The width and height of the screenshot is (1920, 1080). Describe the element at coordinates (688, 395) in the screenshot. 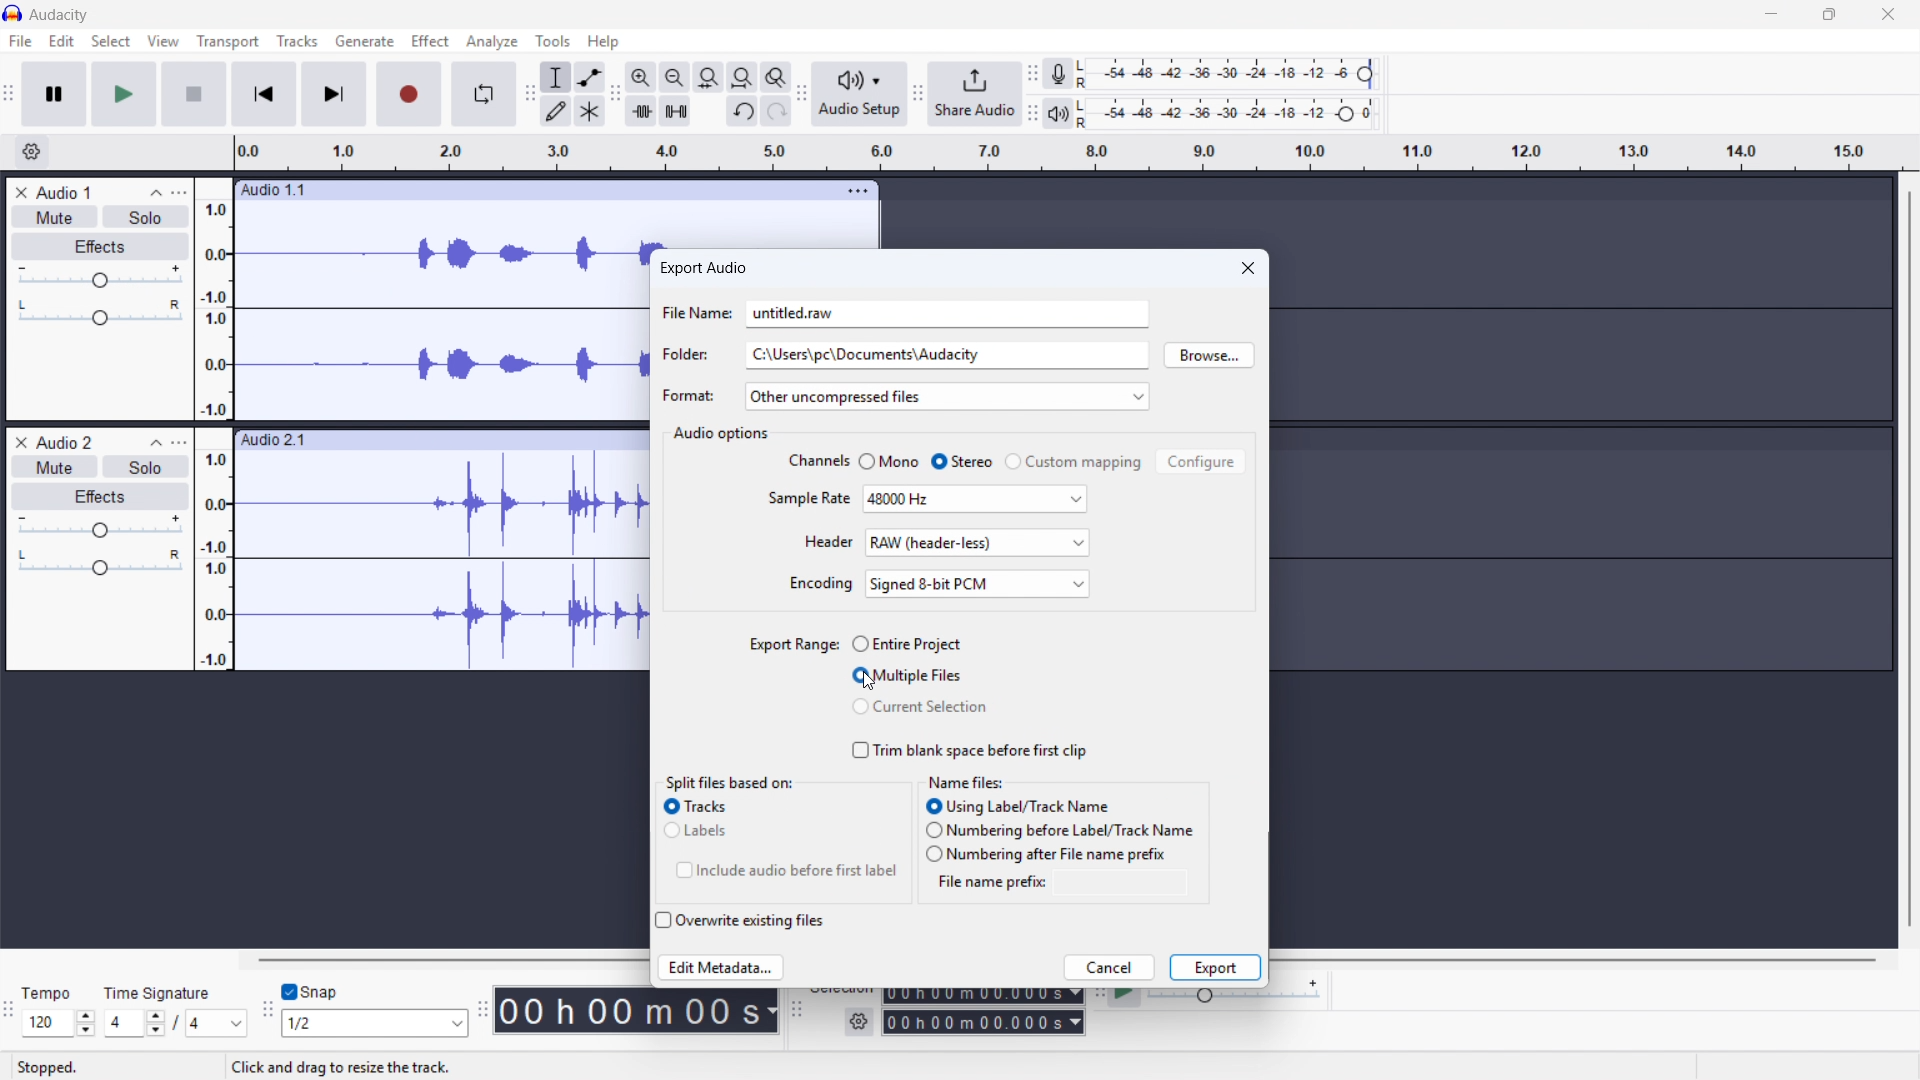

I see `format` at that location.